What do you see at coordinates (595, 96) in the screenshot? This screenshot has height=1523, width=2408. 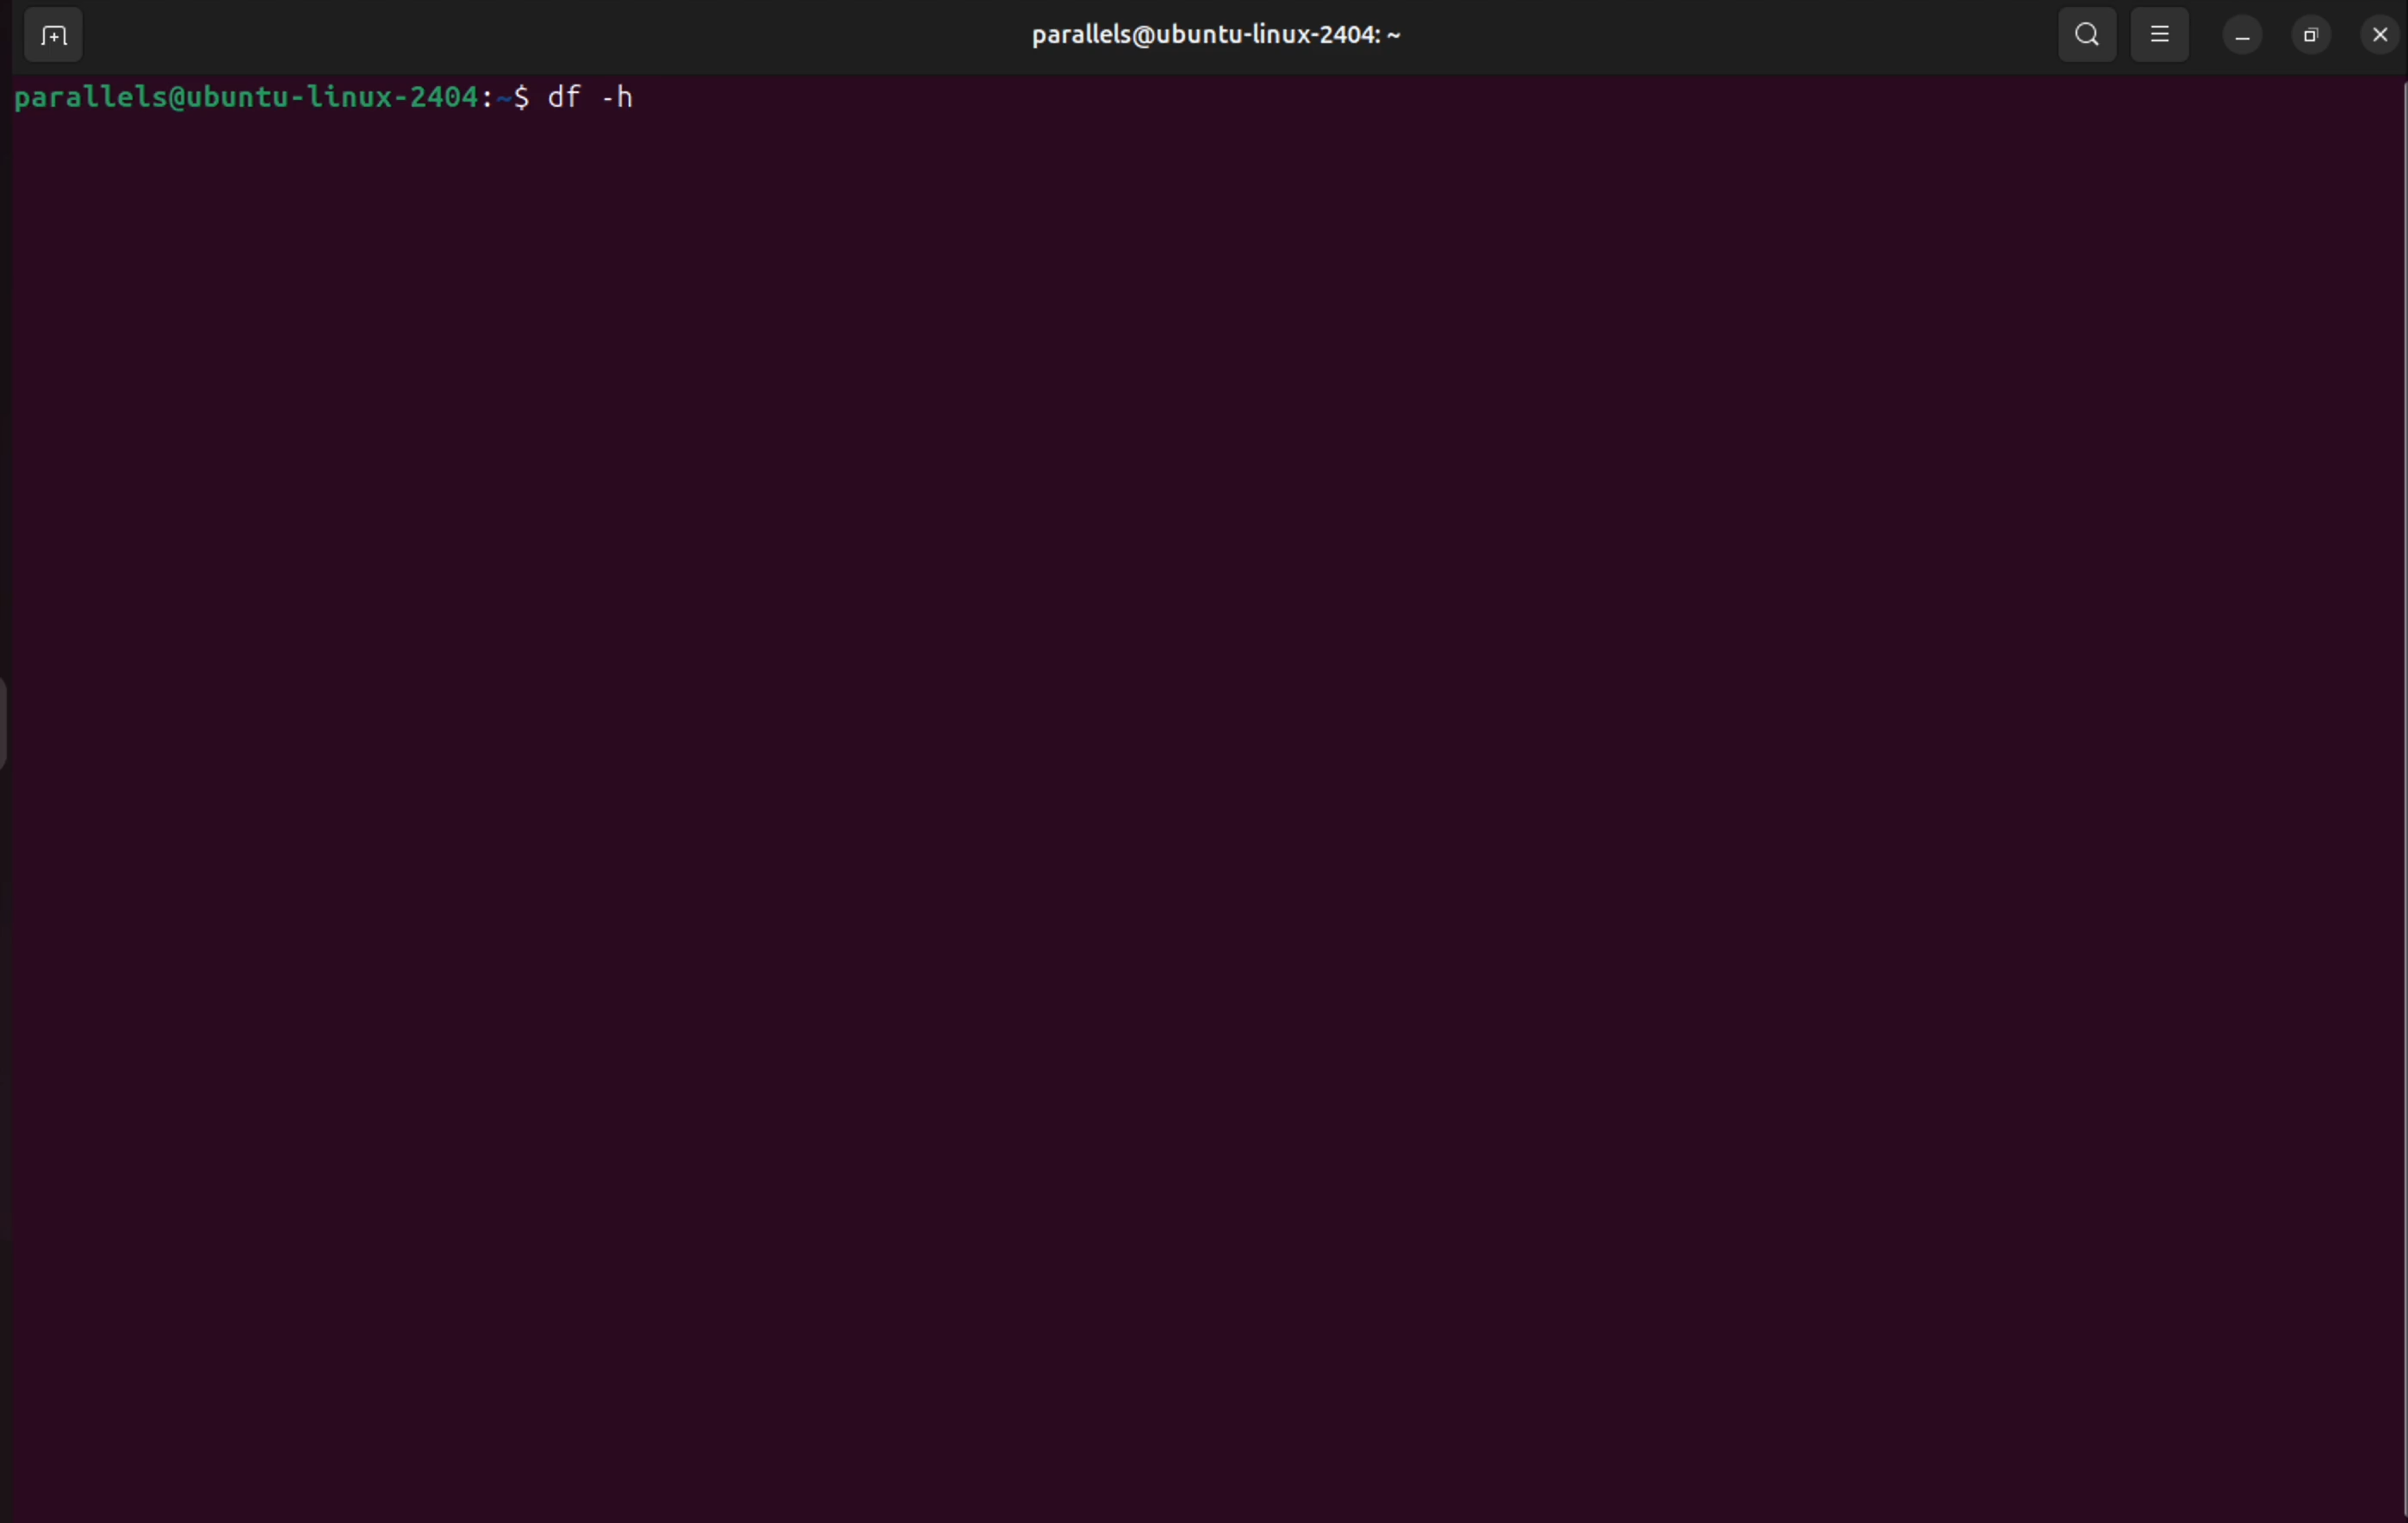 I see `df -h` at bounding box center [595, 96].